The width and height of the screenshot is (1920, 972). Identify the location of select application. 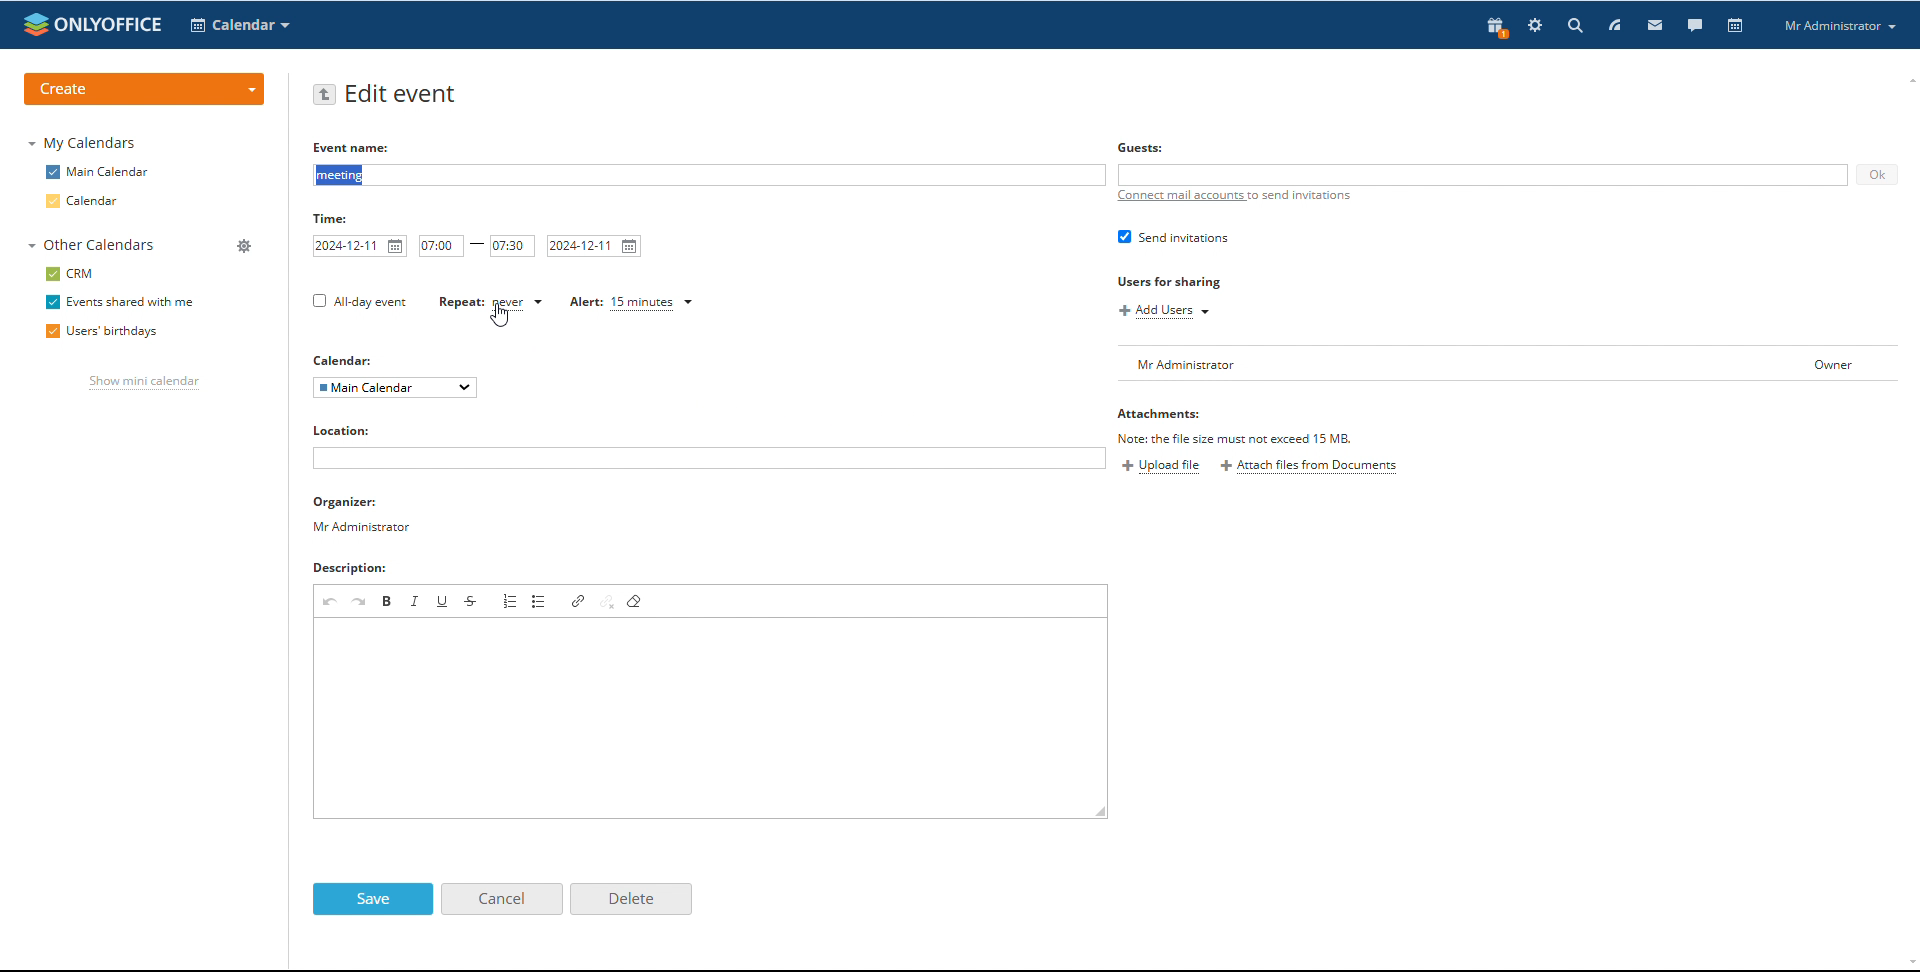
(240, 26).